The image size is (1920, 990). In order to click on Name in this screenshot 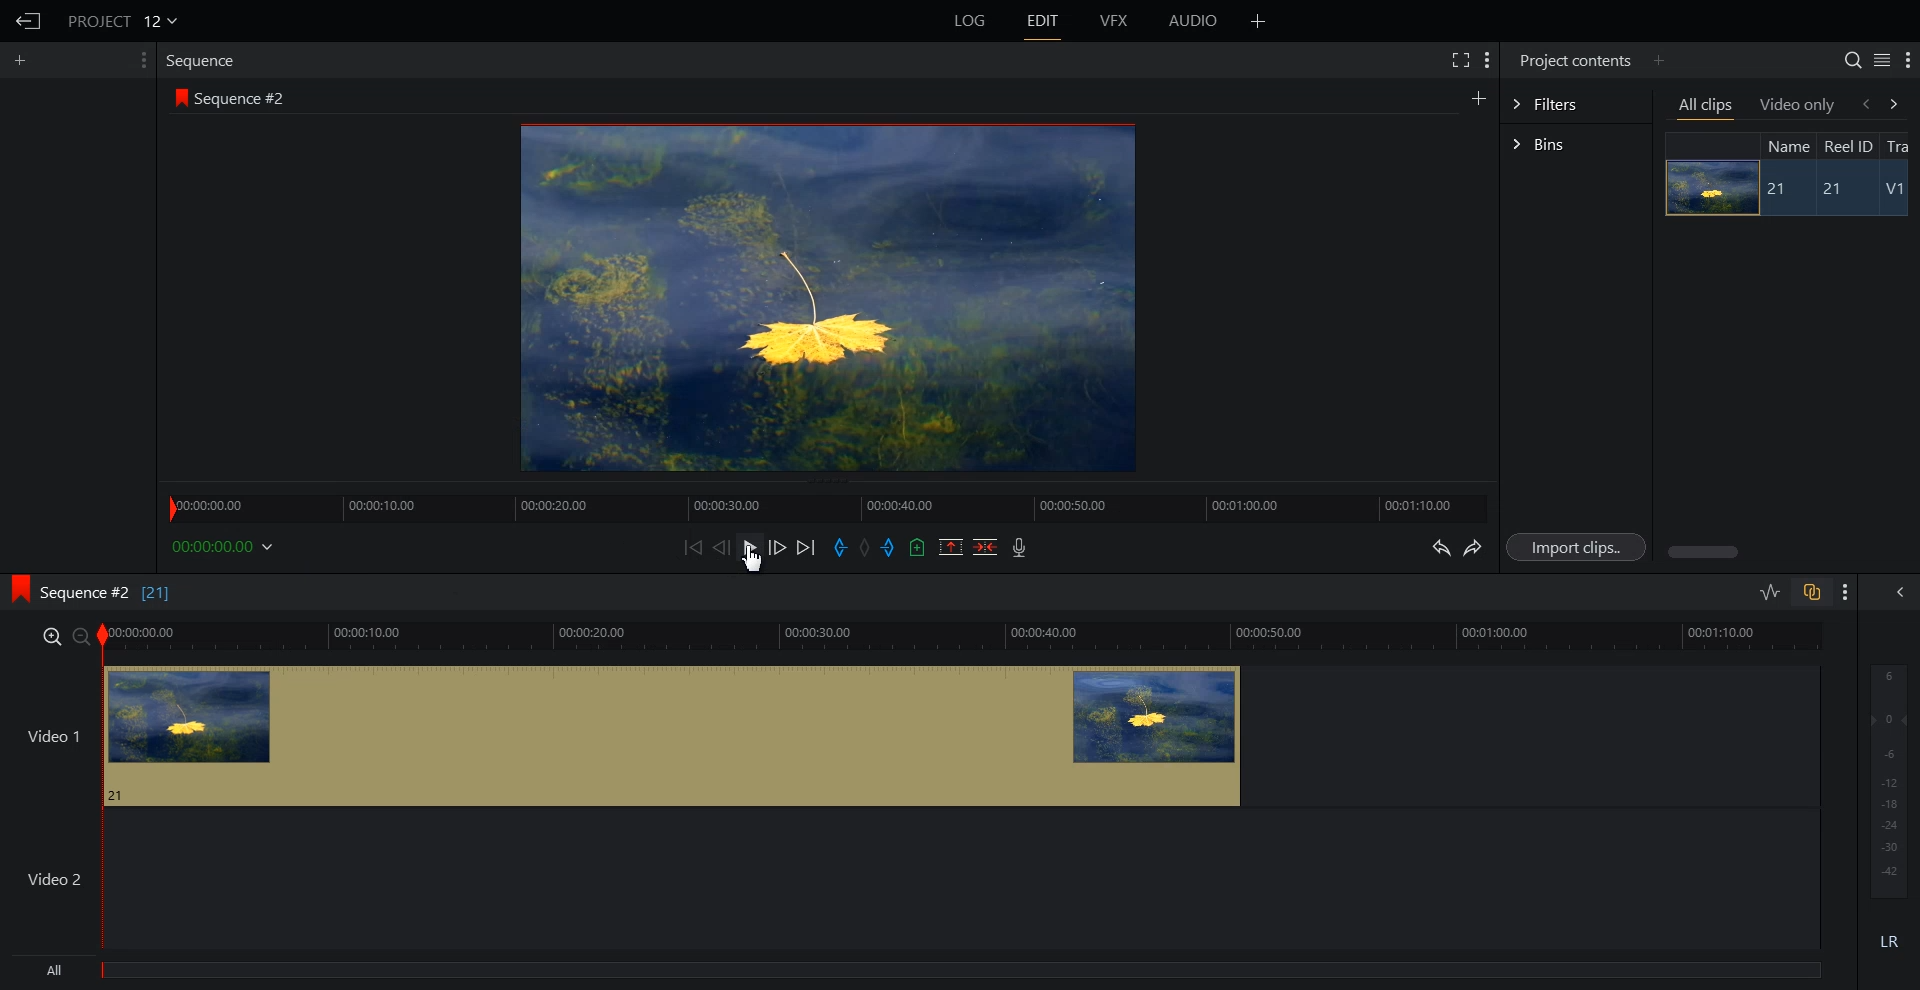, I will do `click(1786, 145)`.